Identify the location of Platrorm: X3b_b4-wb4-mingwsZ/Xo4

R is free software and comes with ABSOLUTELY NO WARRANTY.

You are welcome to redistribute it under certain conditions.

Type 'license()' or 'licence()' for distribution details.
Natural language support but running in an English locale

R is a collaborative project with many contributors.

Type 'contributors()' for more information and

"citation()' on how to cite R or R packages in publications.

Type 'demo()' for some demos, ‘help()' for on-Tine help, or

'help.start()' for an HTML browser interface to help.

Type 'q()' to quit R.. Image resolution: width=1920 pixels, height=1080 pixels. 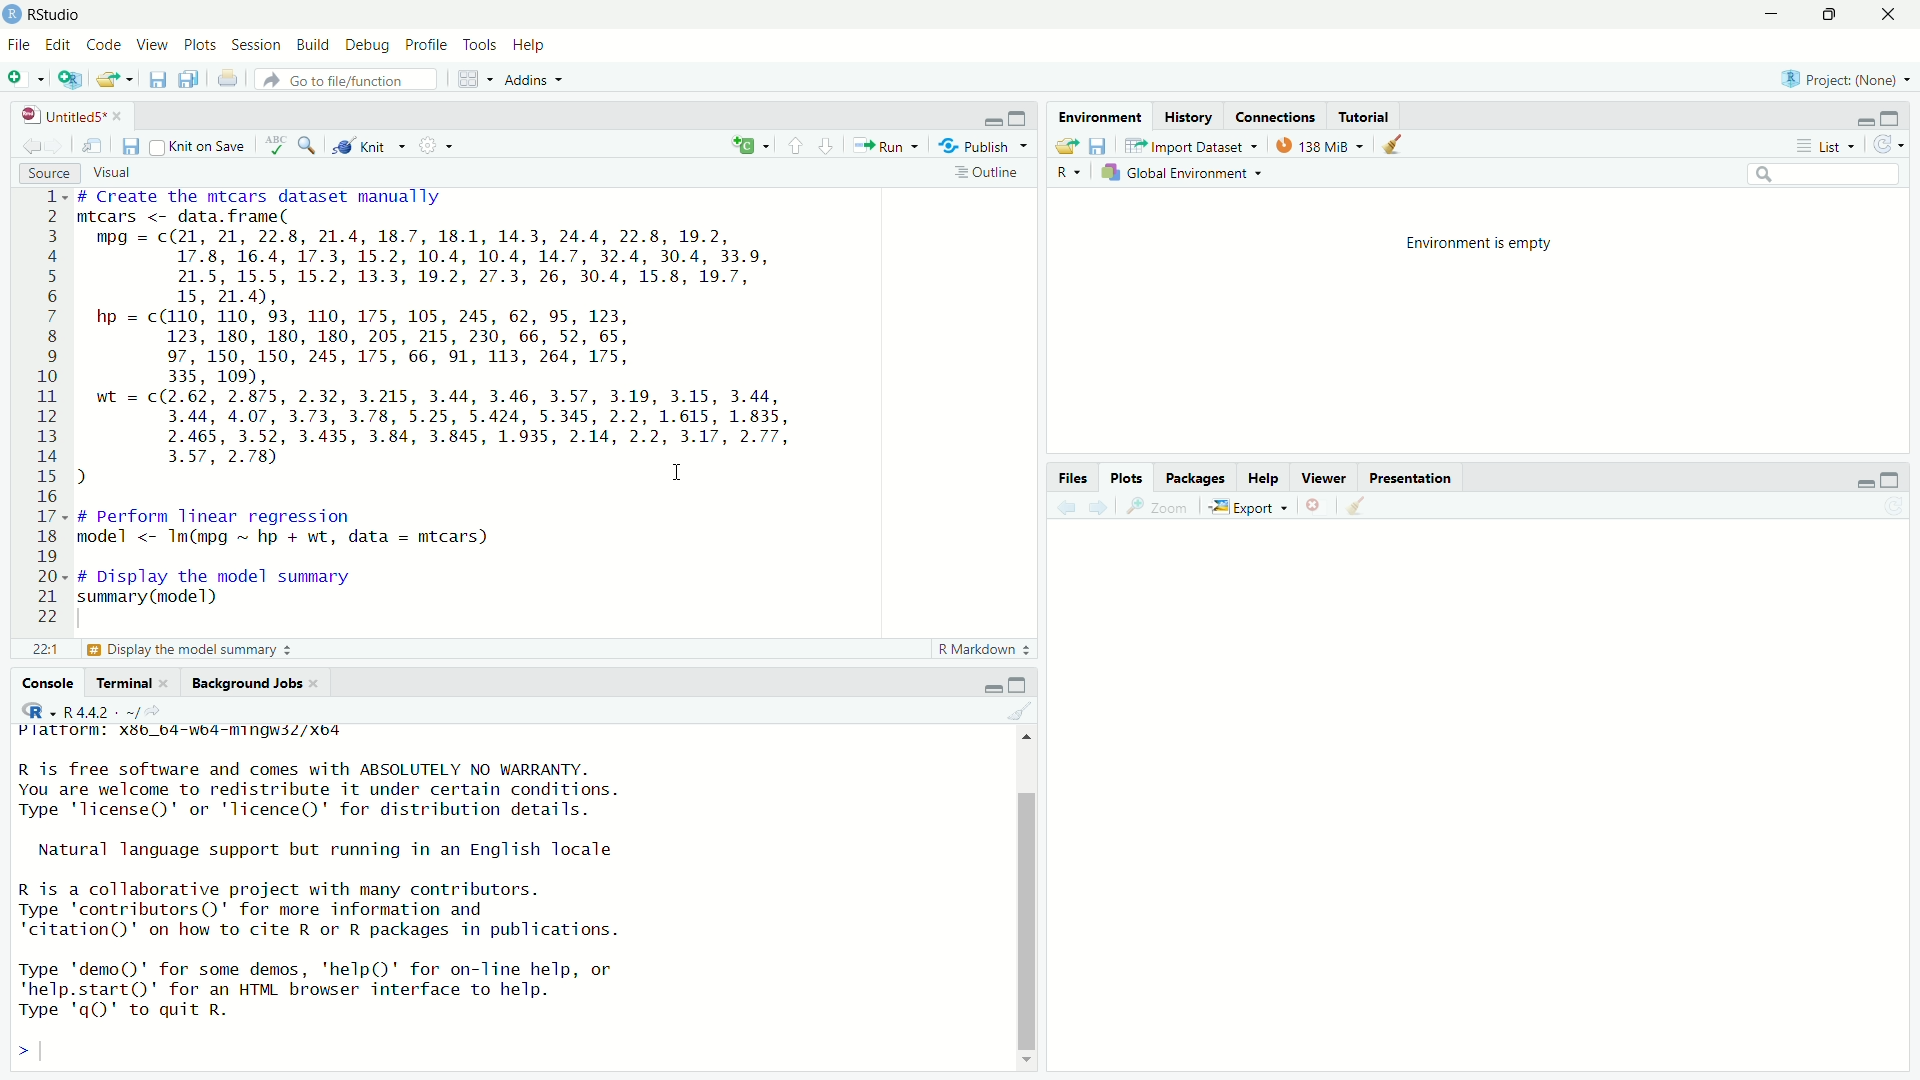
(320, 873).